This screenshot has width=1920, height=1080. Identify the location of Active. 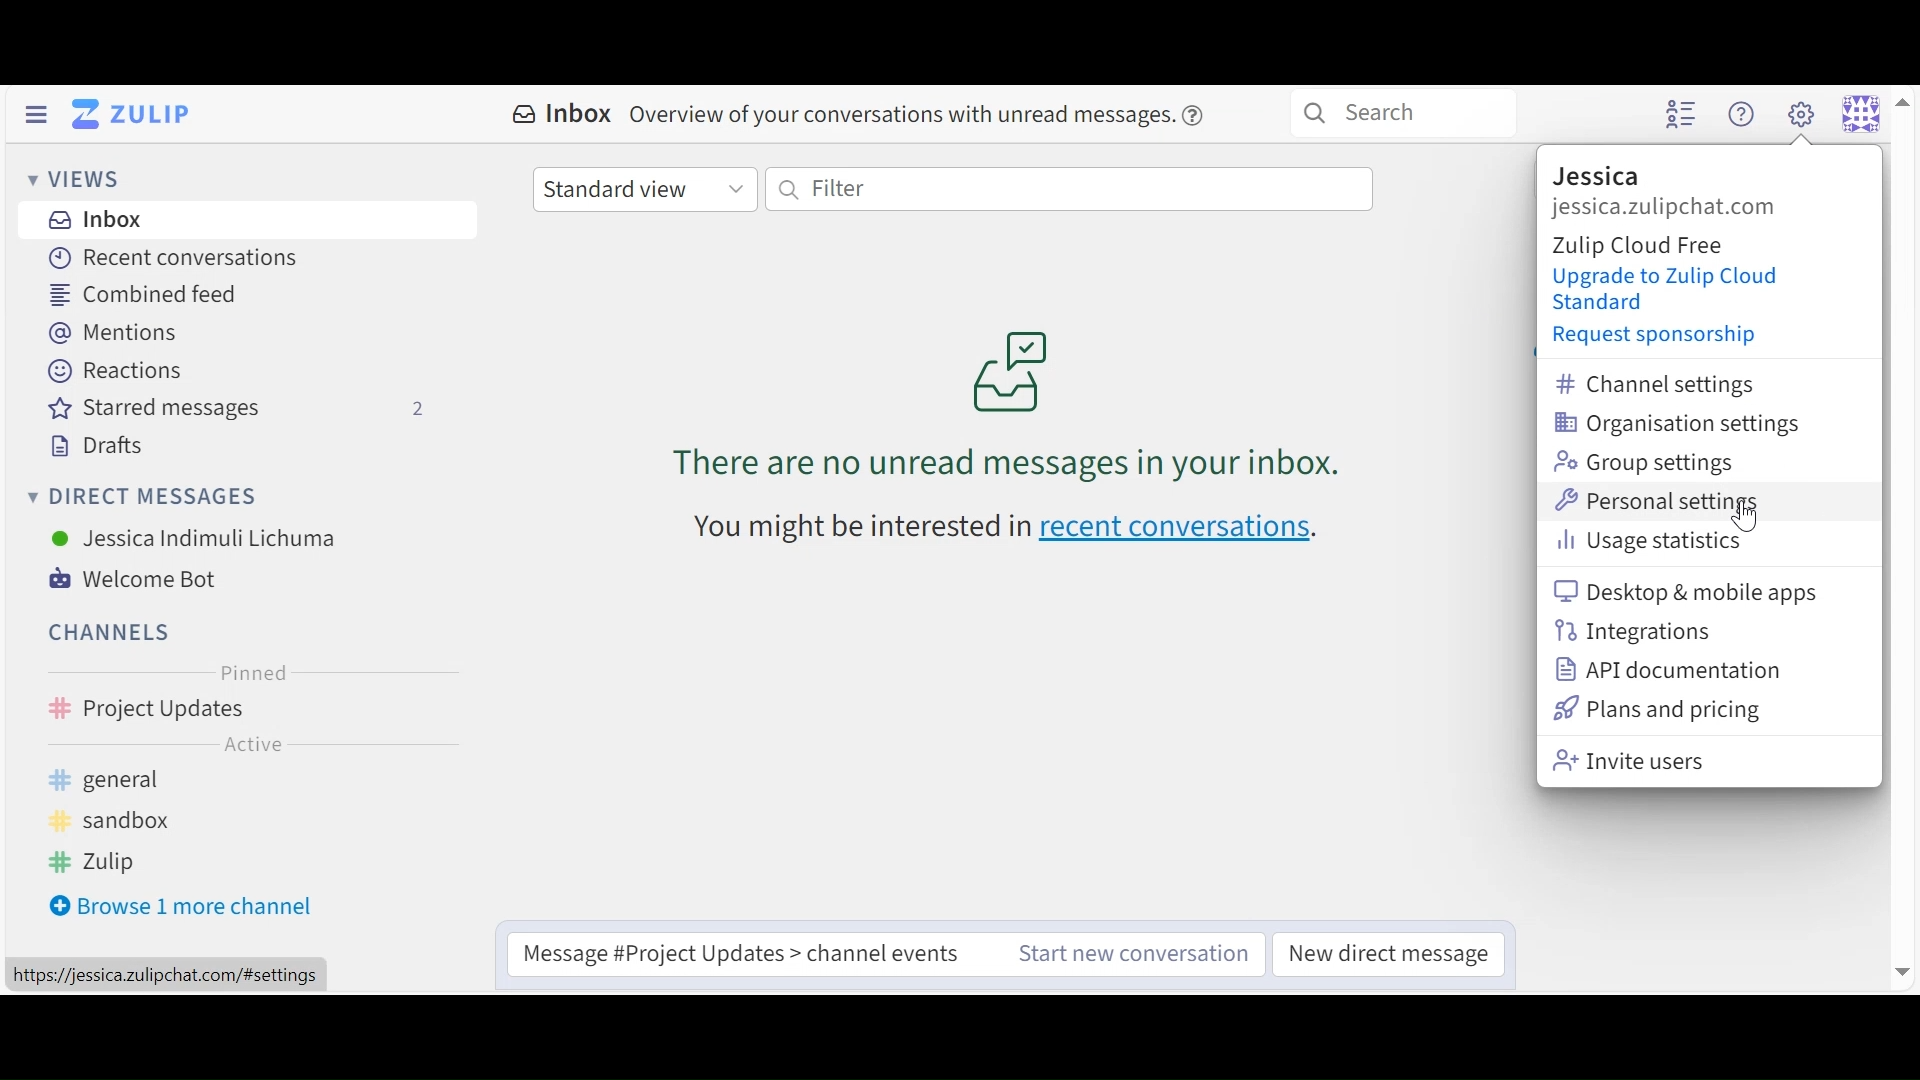
(249, 748).